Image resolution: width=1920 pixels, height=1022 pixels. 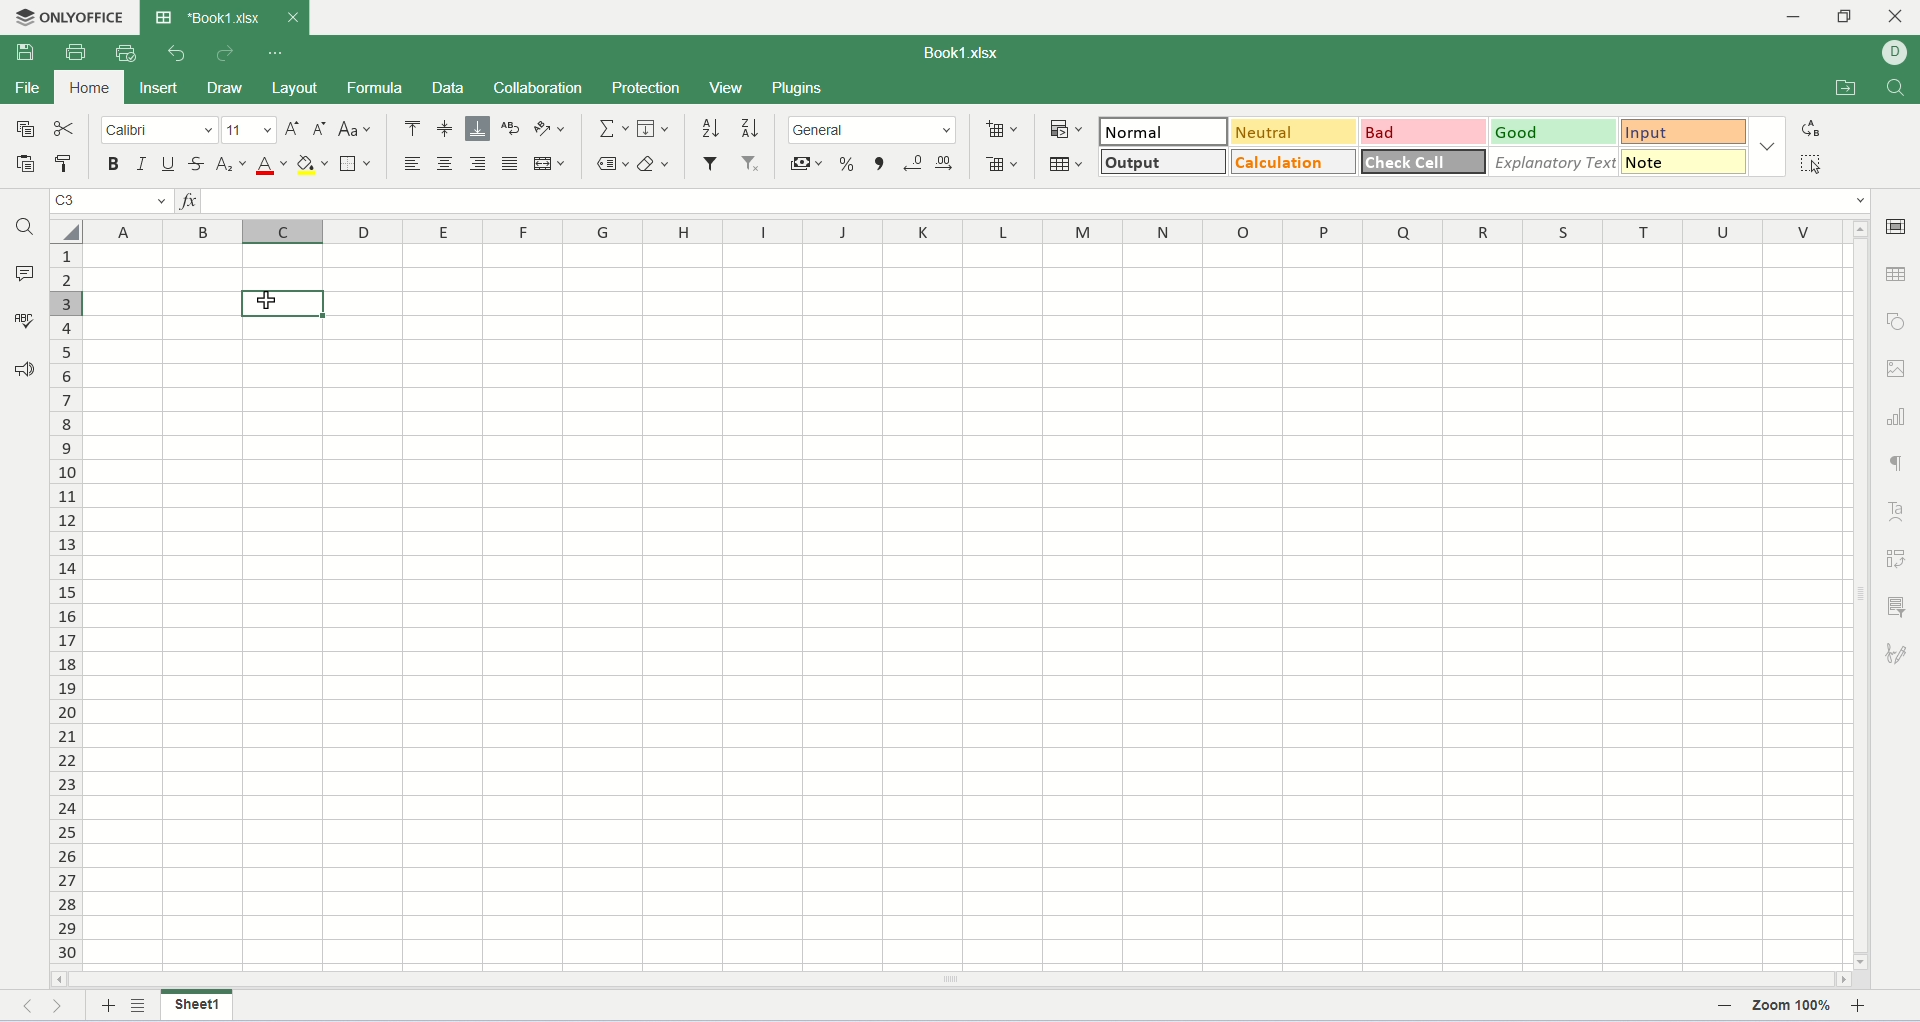 What do you see at coordinates (1037, 199) in the screenshot?
I see `input line` at bounding box center [1037, 199].